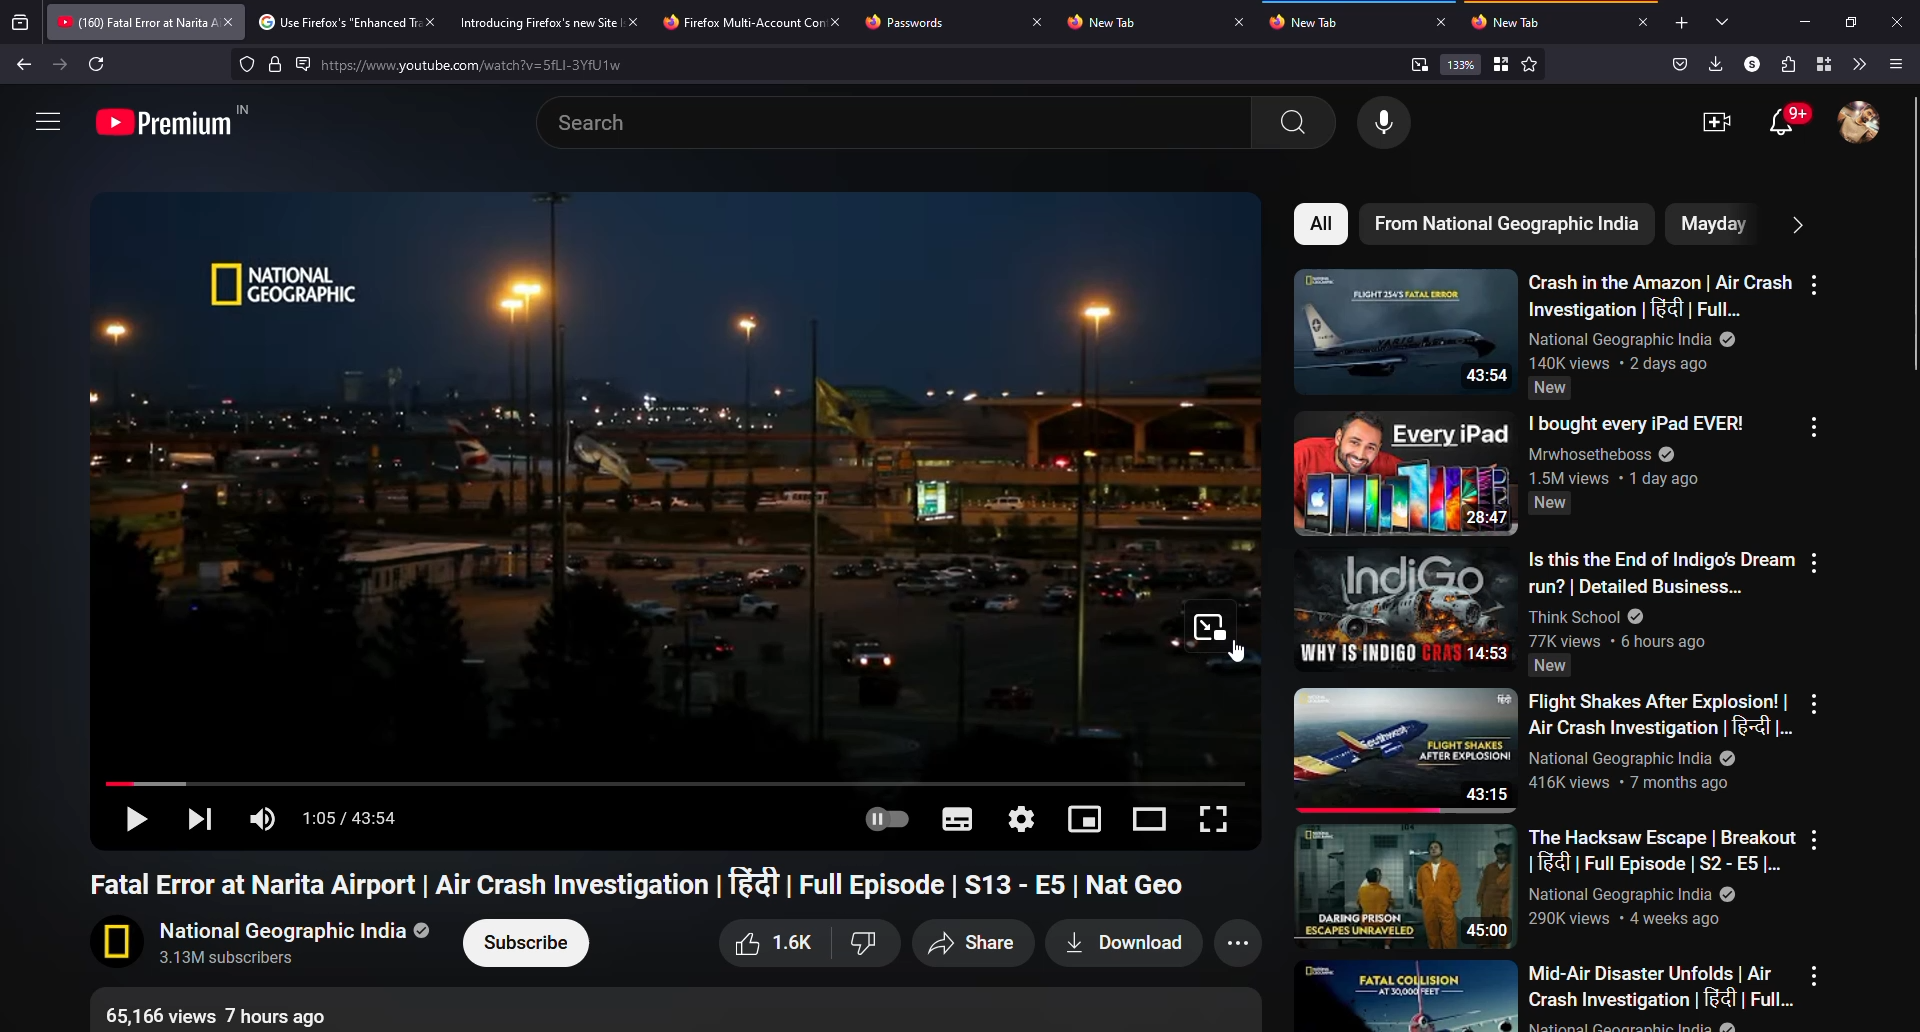 The width and height of the screenshot is (1920, 1032). I want to click on Video info, so click(228, 1014).